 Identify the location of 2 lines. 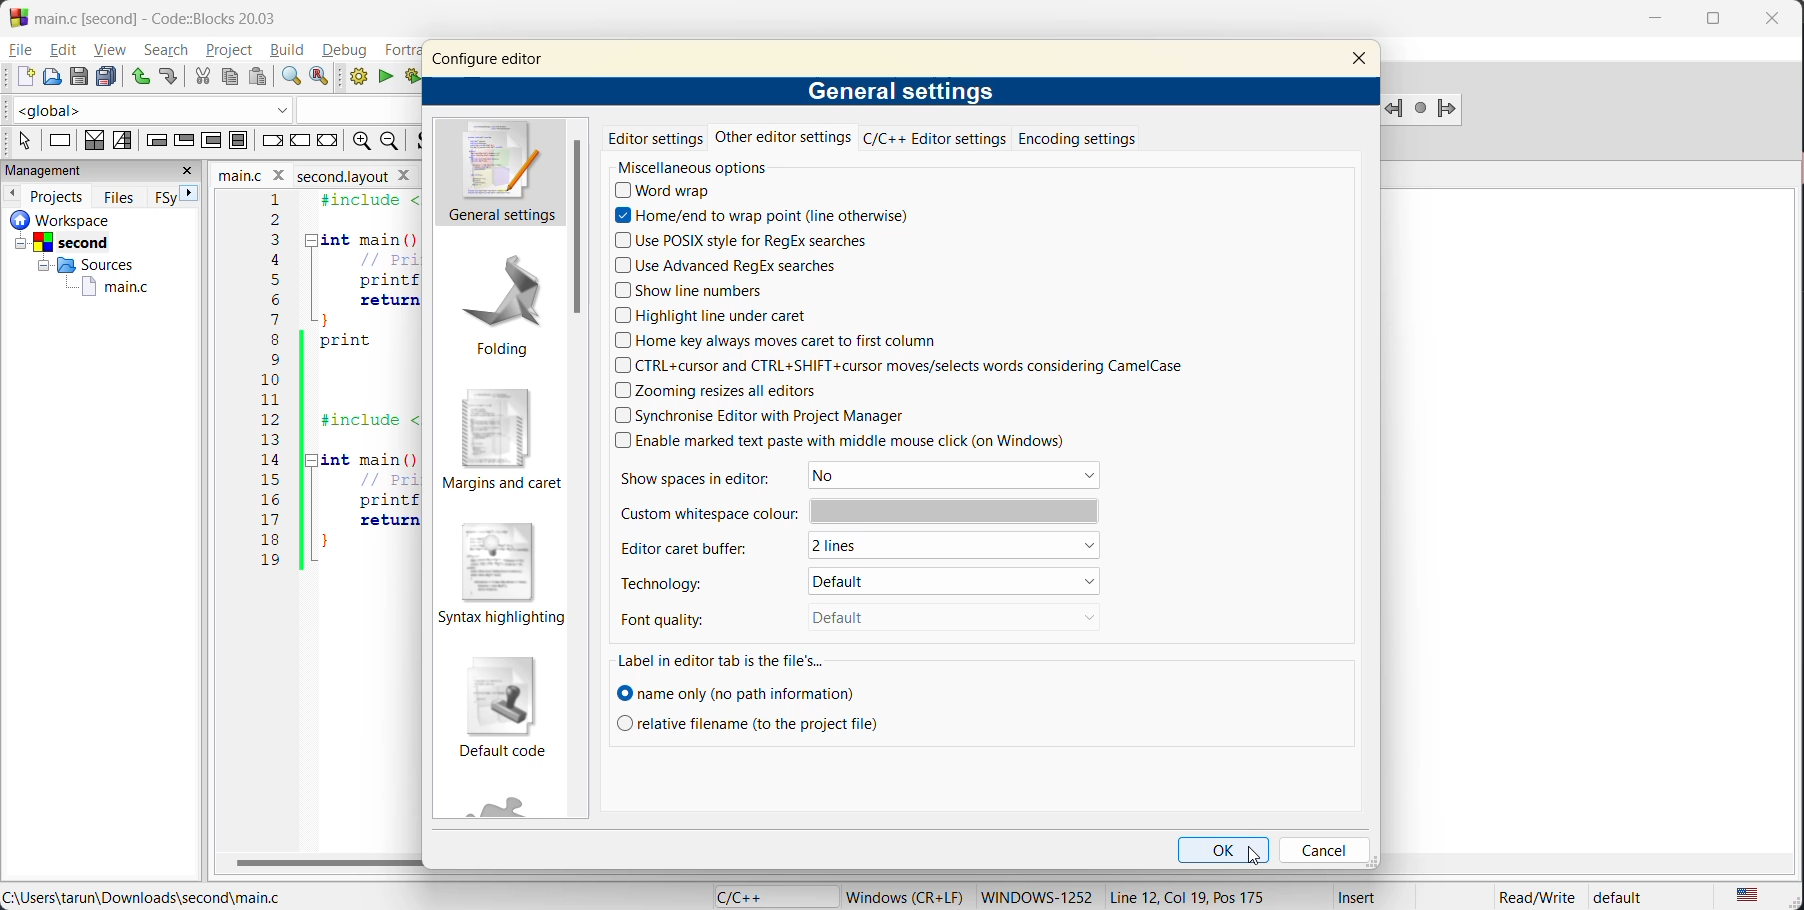
(961, 549).